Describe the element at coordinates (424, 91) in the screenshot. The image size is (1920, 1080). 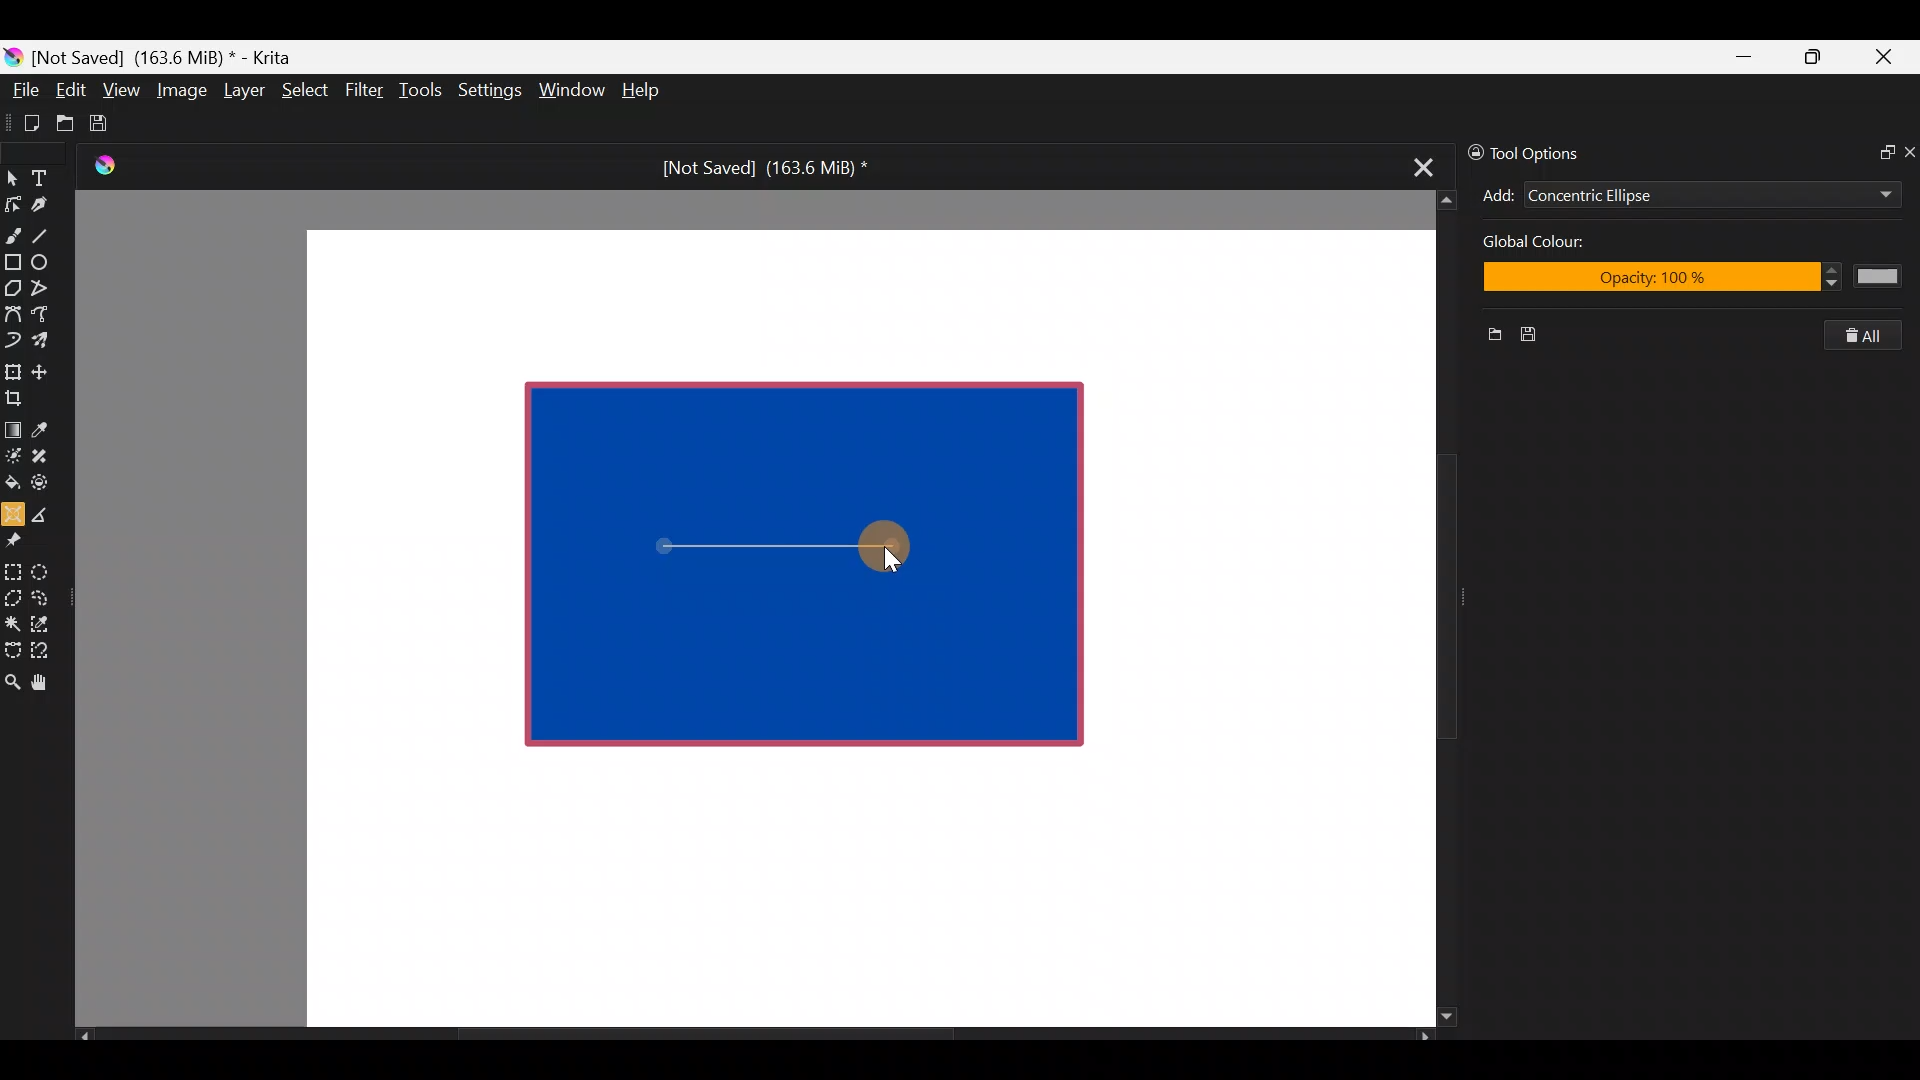
I see `Tools` at that location.